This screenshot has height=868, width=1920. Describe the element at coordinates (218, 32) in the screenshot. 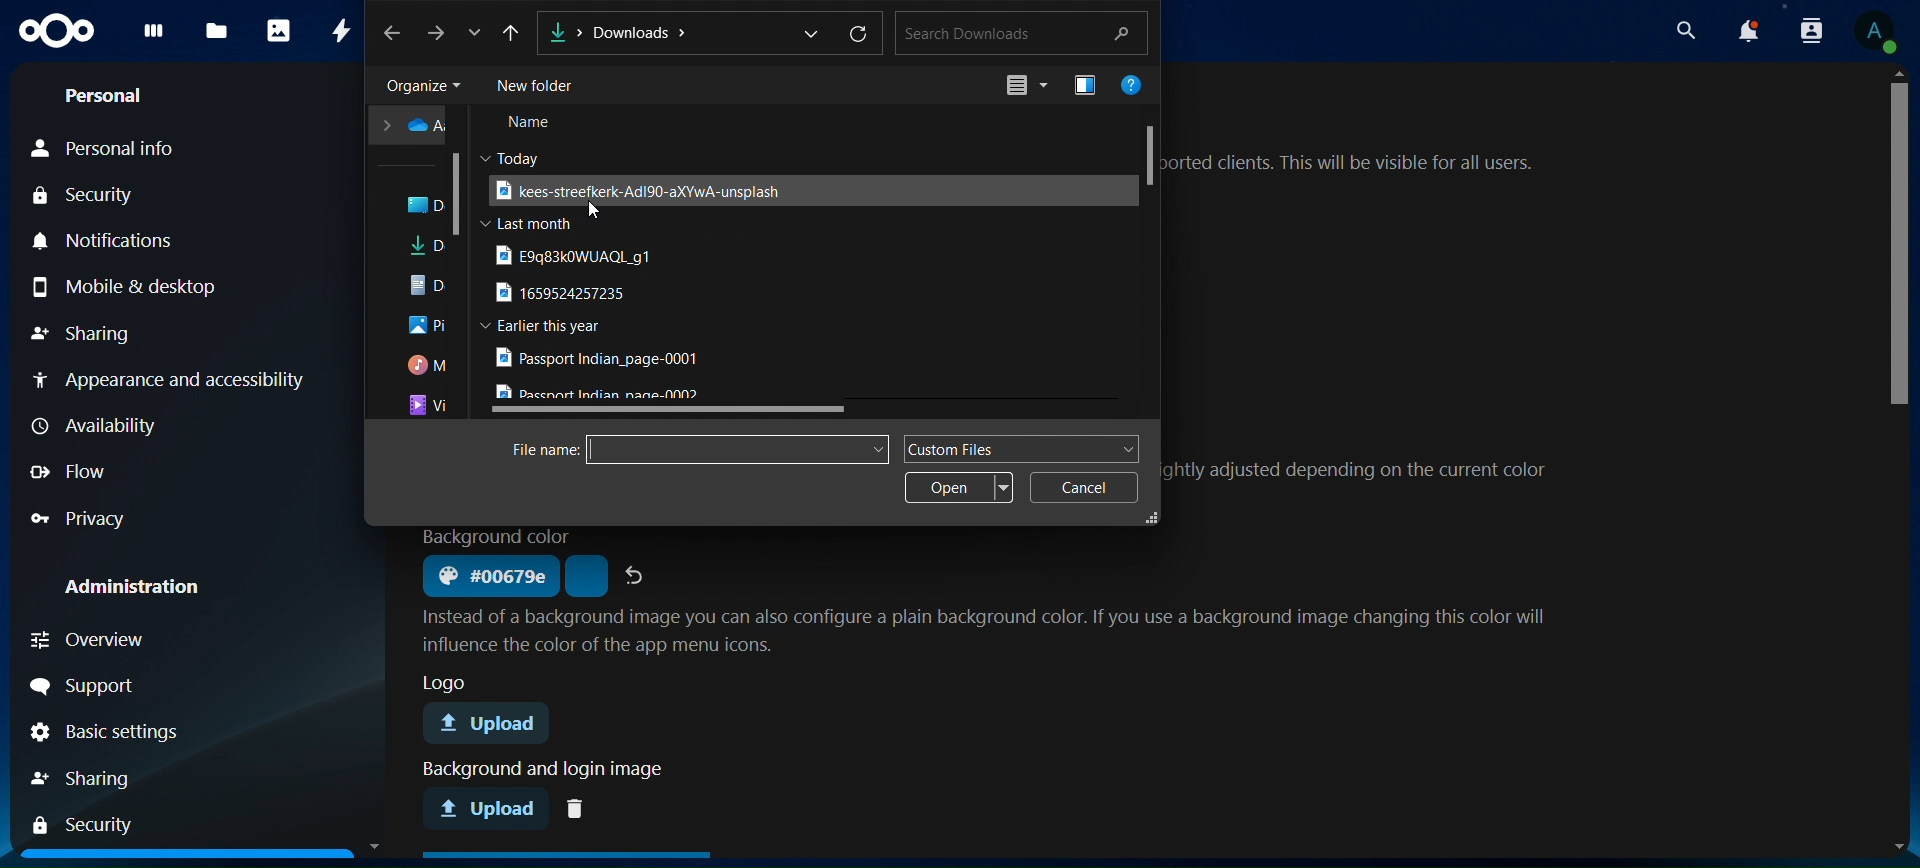

I see `files` at that location.